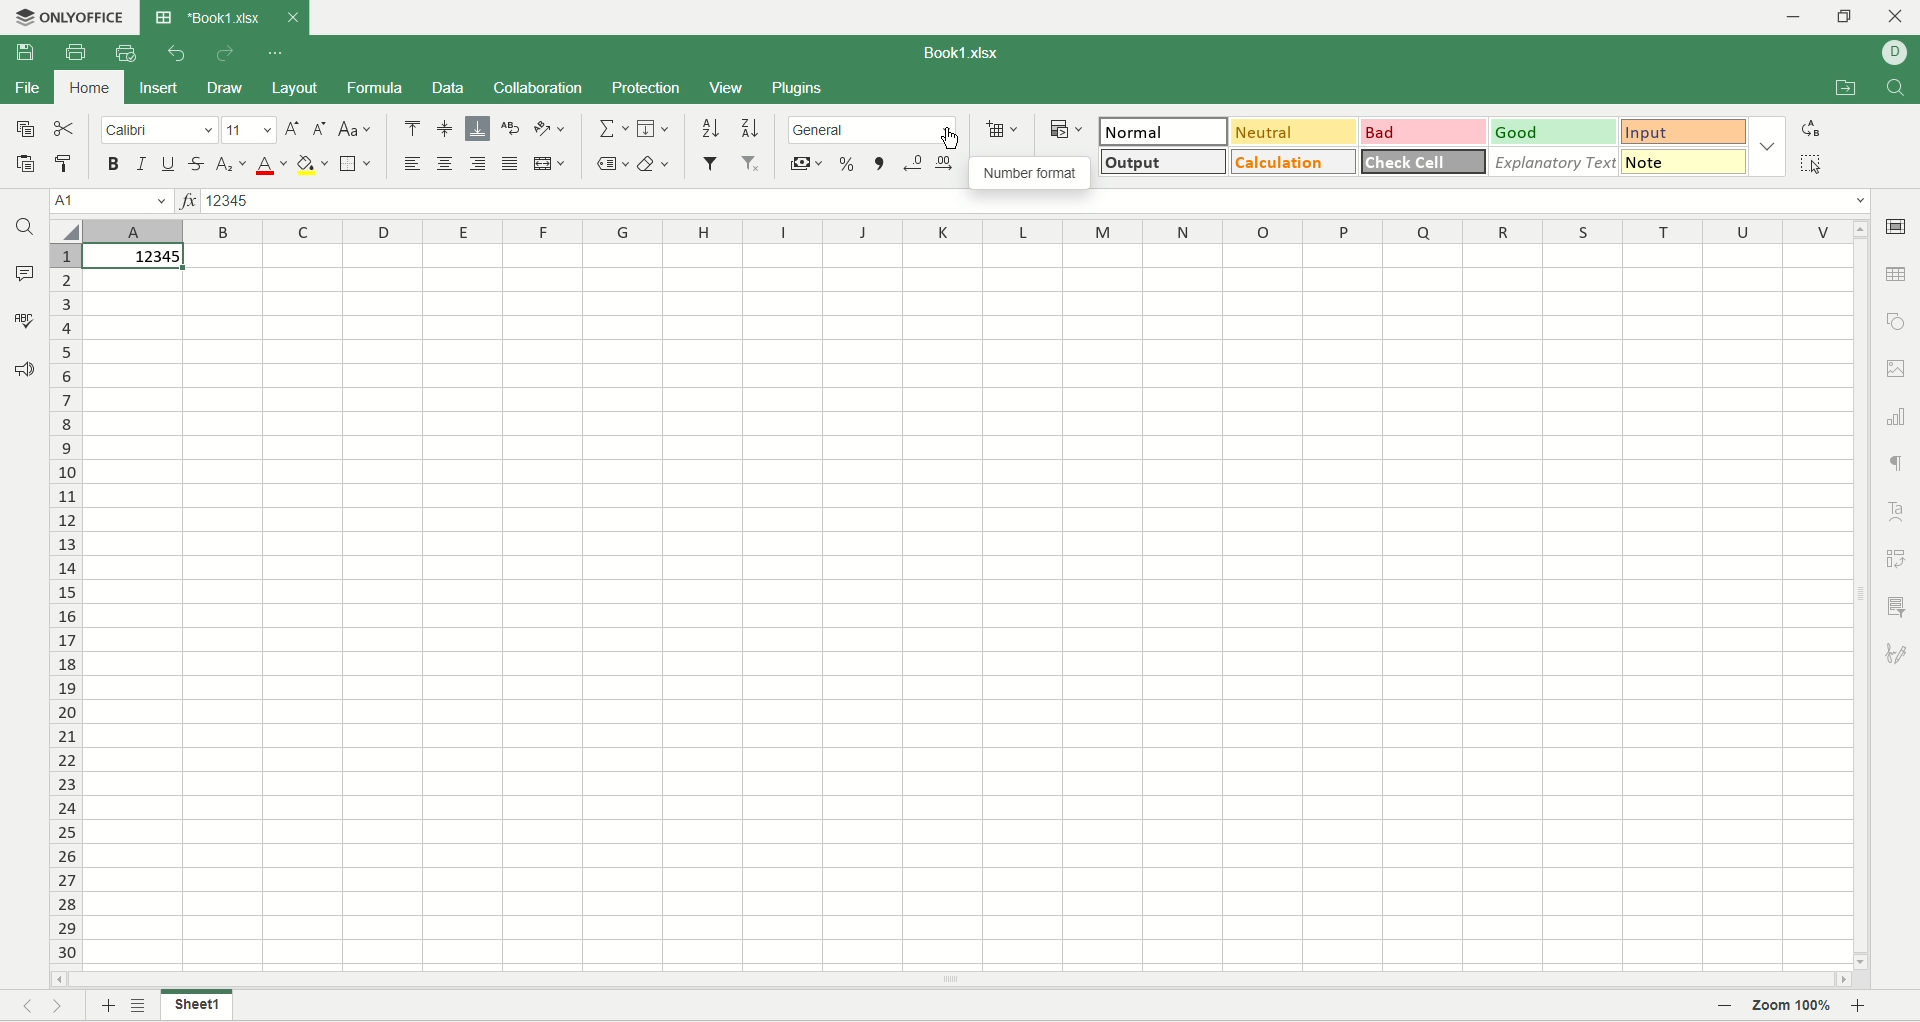 The height and width of the screenshot is (1022, 1920). What do you see at coordinates (448, 89) in the screenshot?
I see `data` at bounding box center [448, 89].